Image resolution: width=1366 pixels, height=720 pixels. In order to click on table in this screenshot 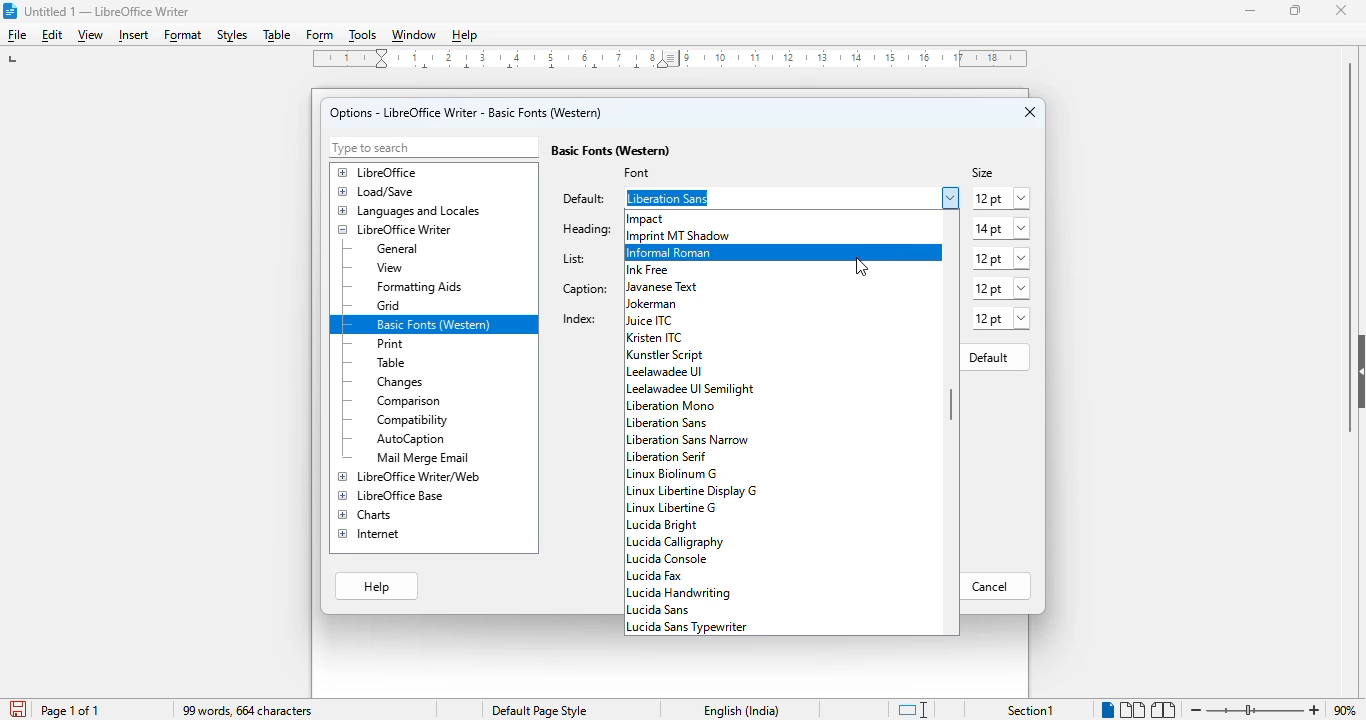, I will do `click(392, 363)`.